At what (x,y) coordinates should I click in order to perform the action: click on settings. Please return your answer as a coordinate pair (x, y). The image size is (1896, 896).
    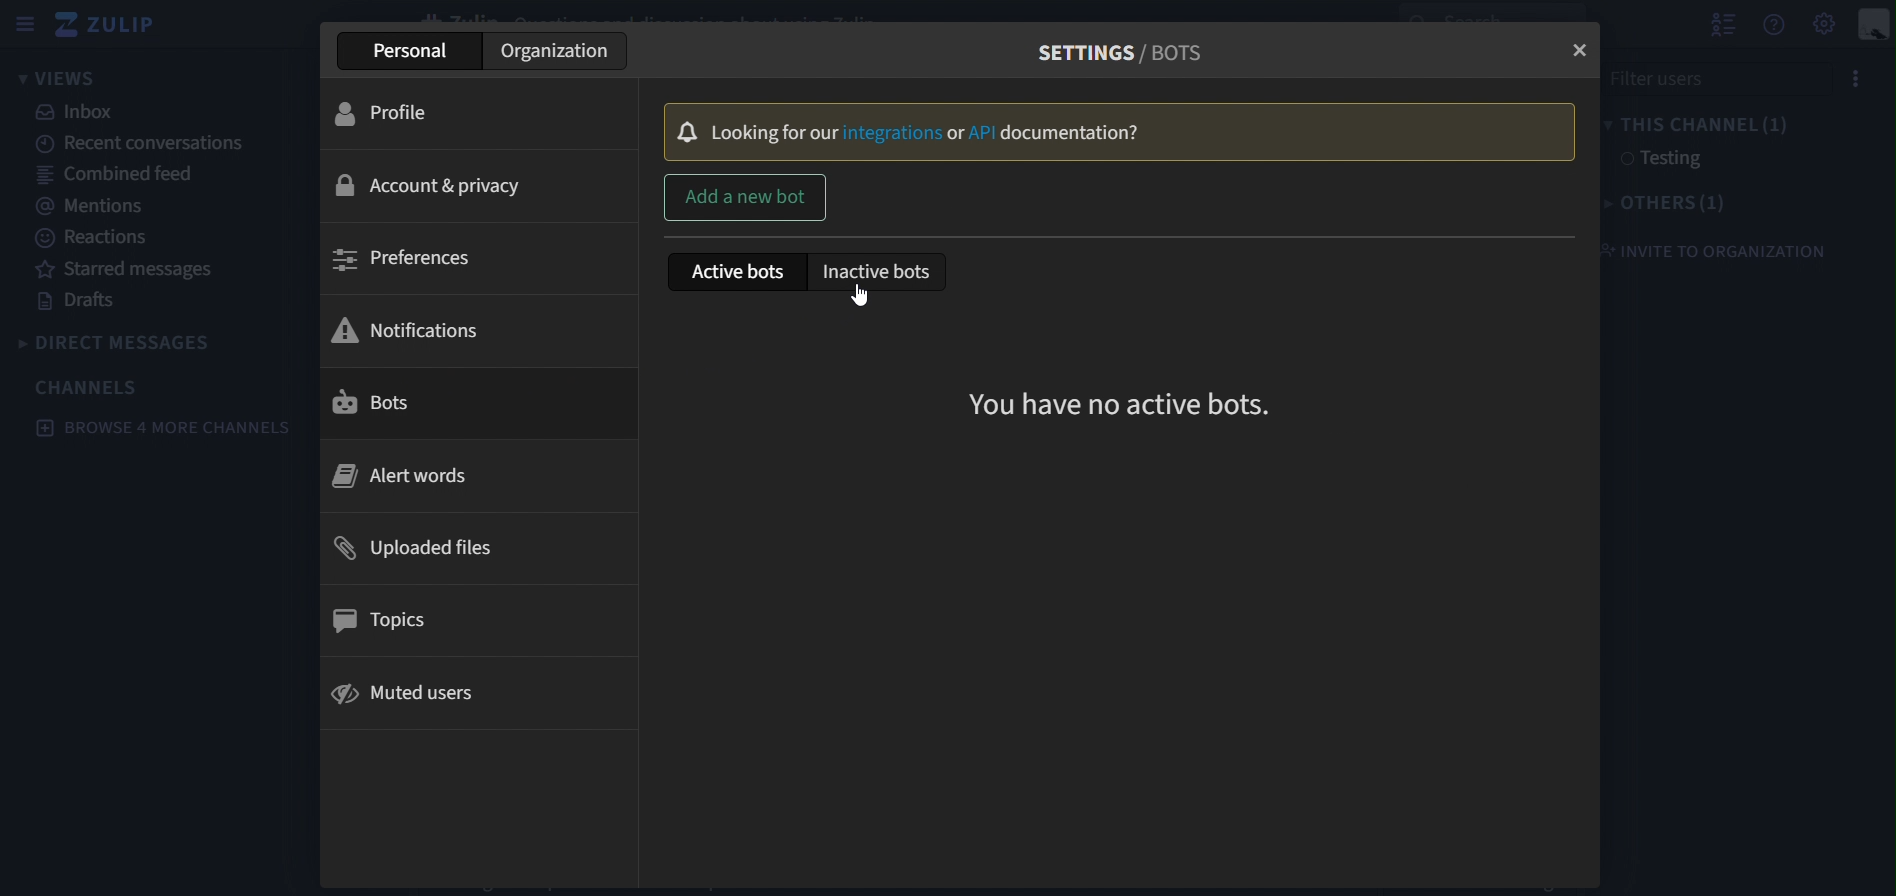
    Looking at the image, I should click on (1826, 22).